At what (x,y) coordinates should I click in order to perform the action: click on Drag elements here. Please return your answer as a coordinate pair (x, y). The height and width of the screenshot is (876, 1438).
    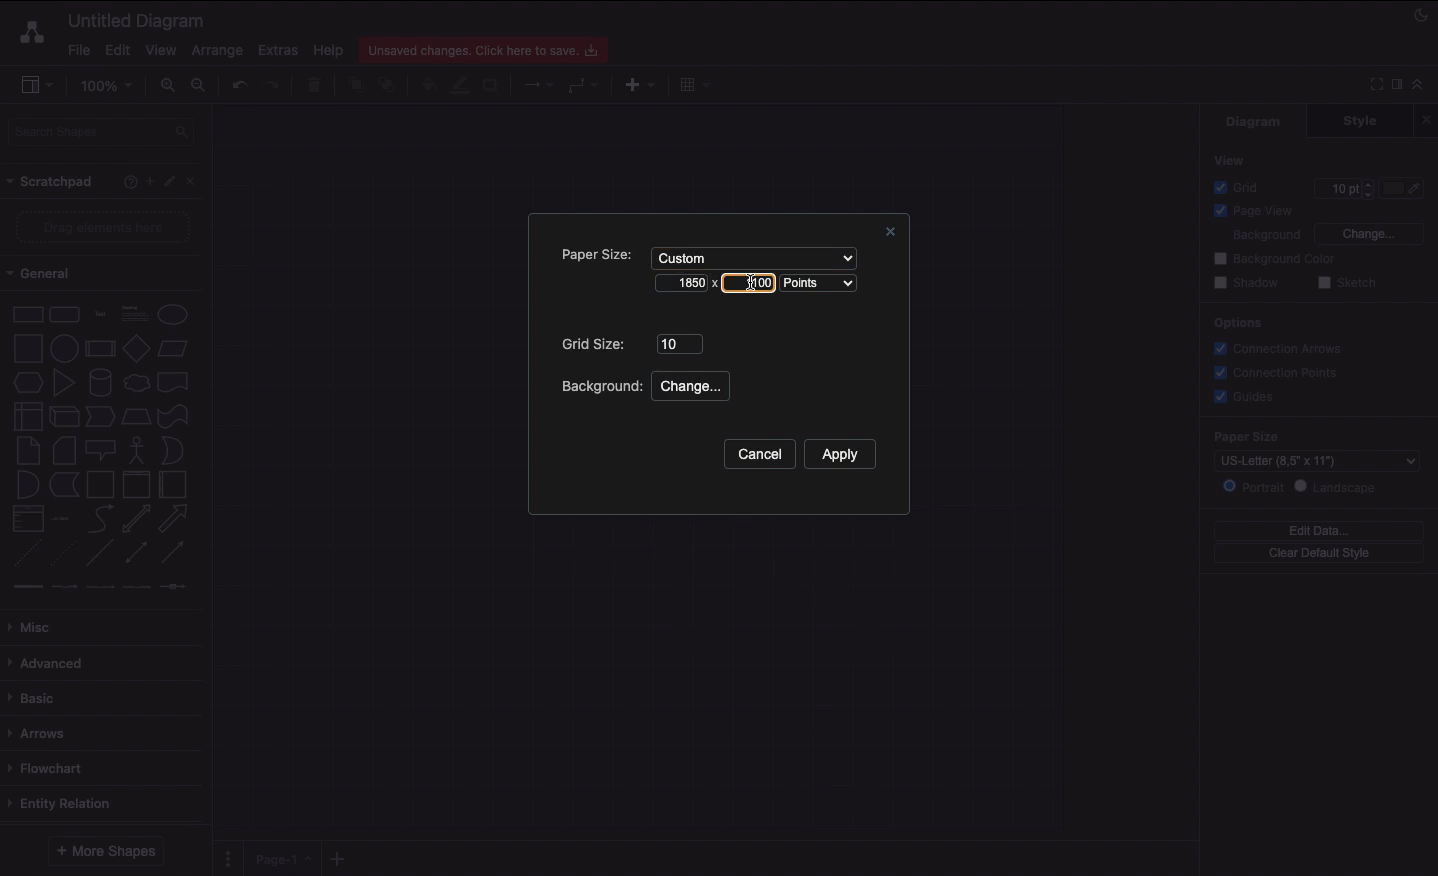
    Looking at the image, I should click on (106, 227).